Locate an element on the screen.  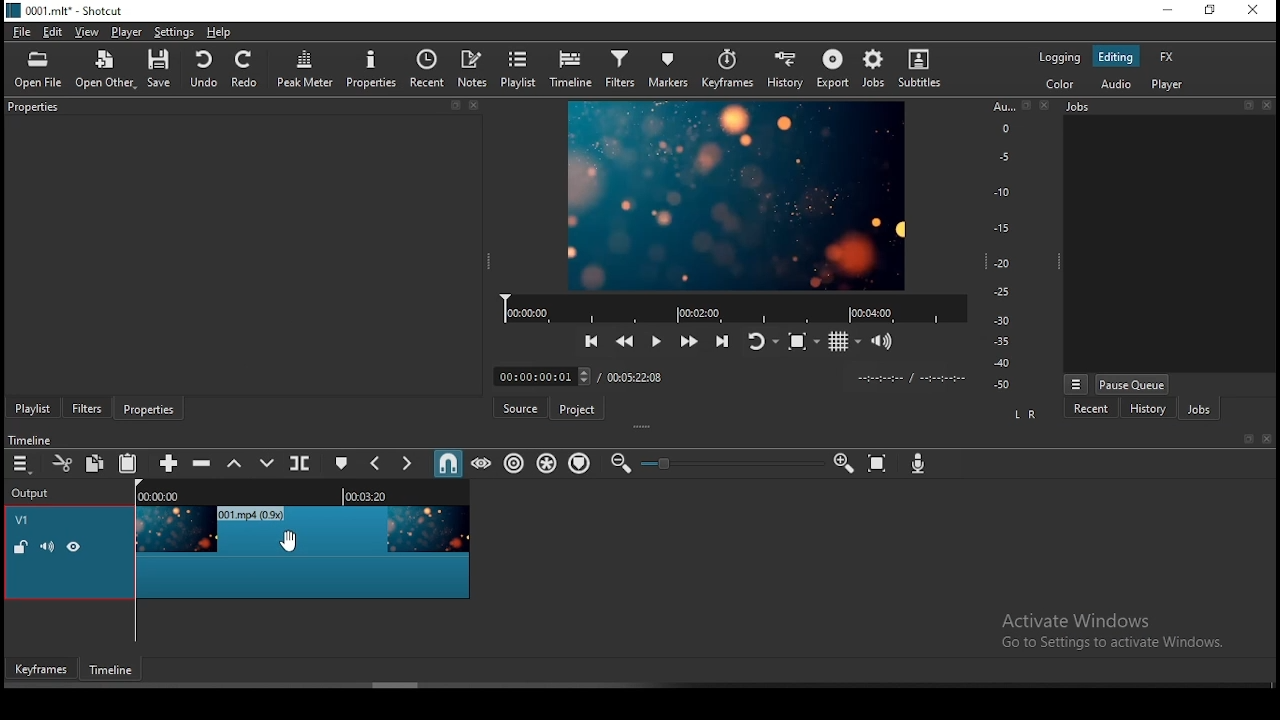
close is located at coordinates (1268, 438).